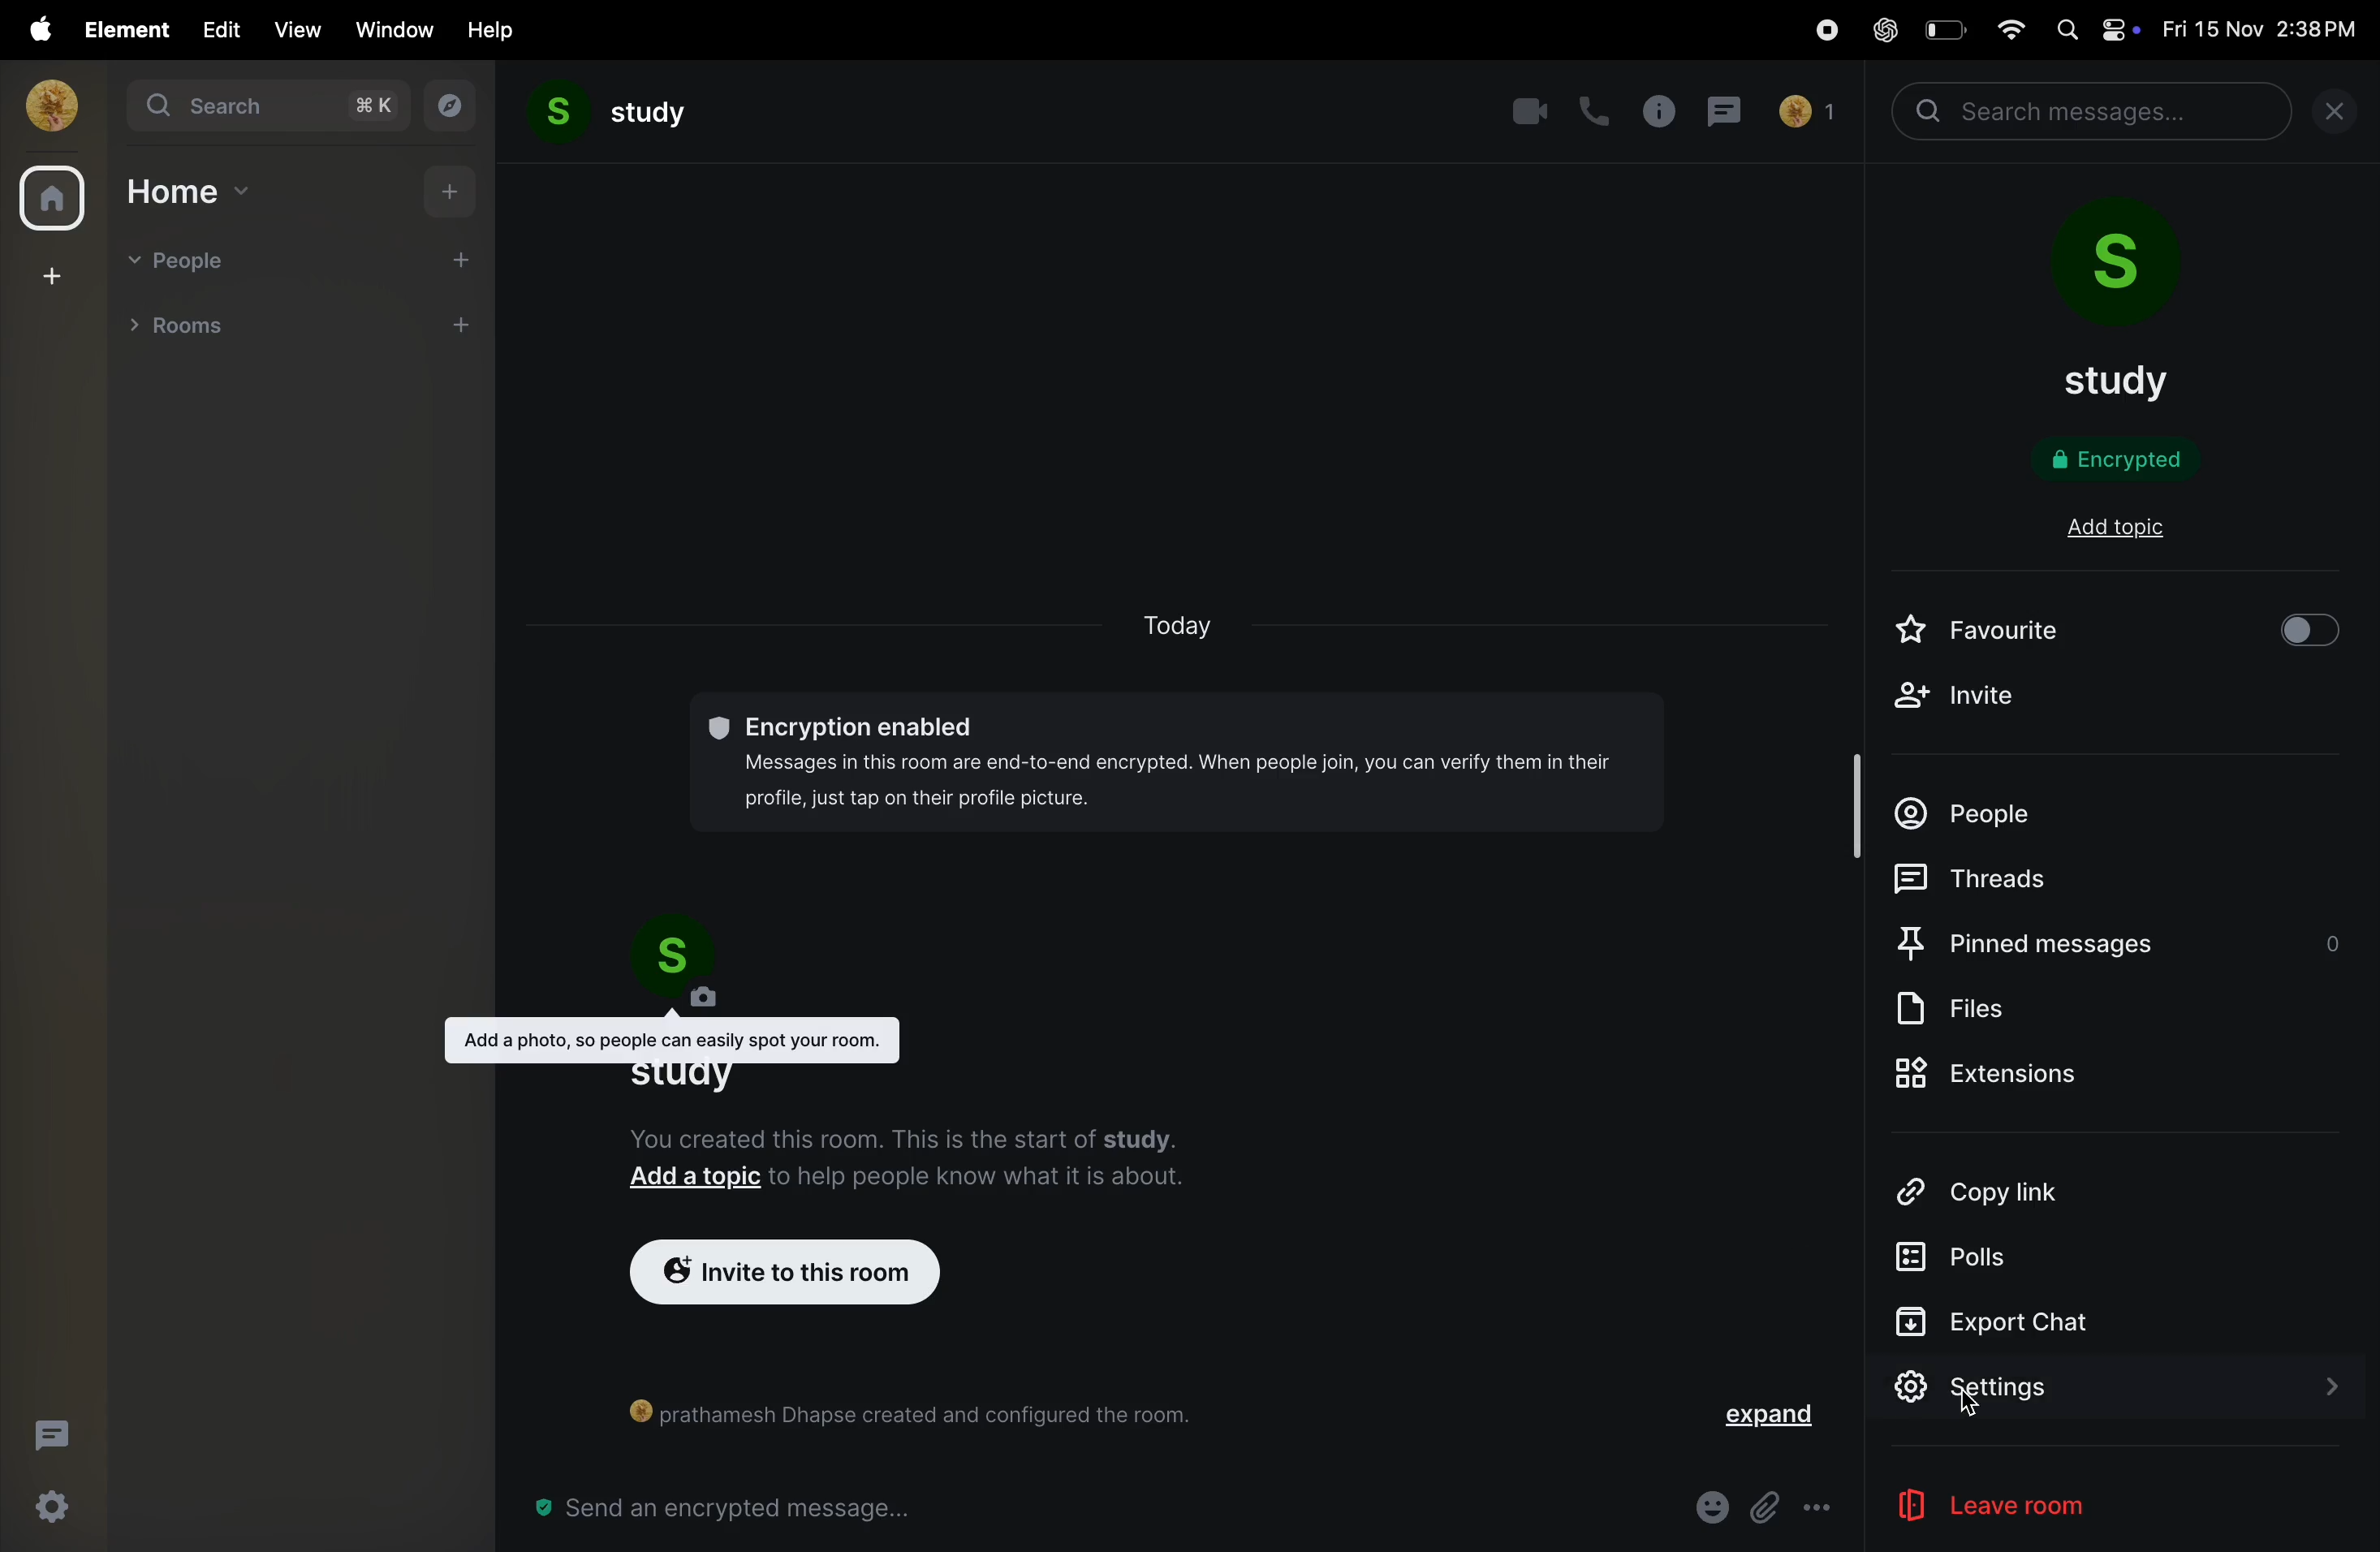  Describe the element at coordinates (121, 28) in the screenshot. I see `element menu` at that location.